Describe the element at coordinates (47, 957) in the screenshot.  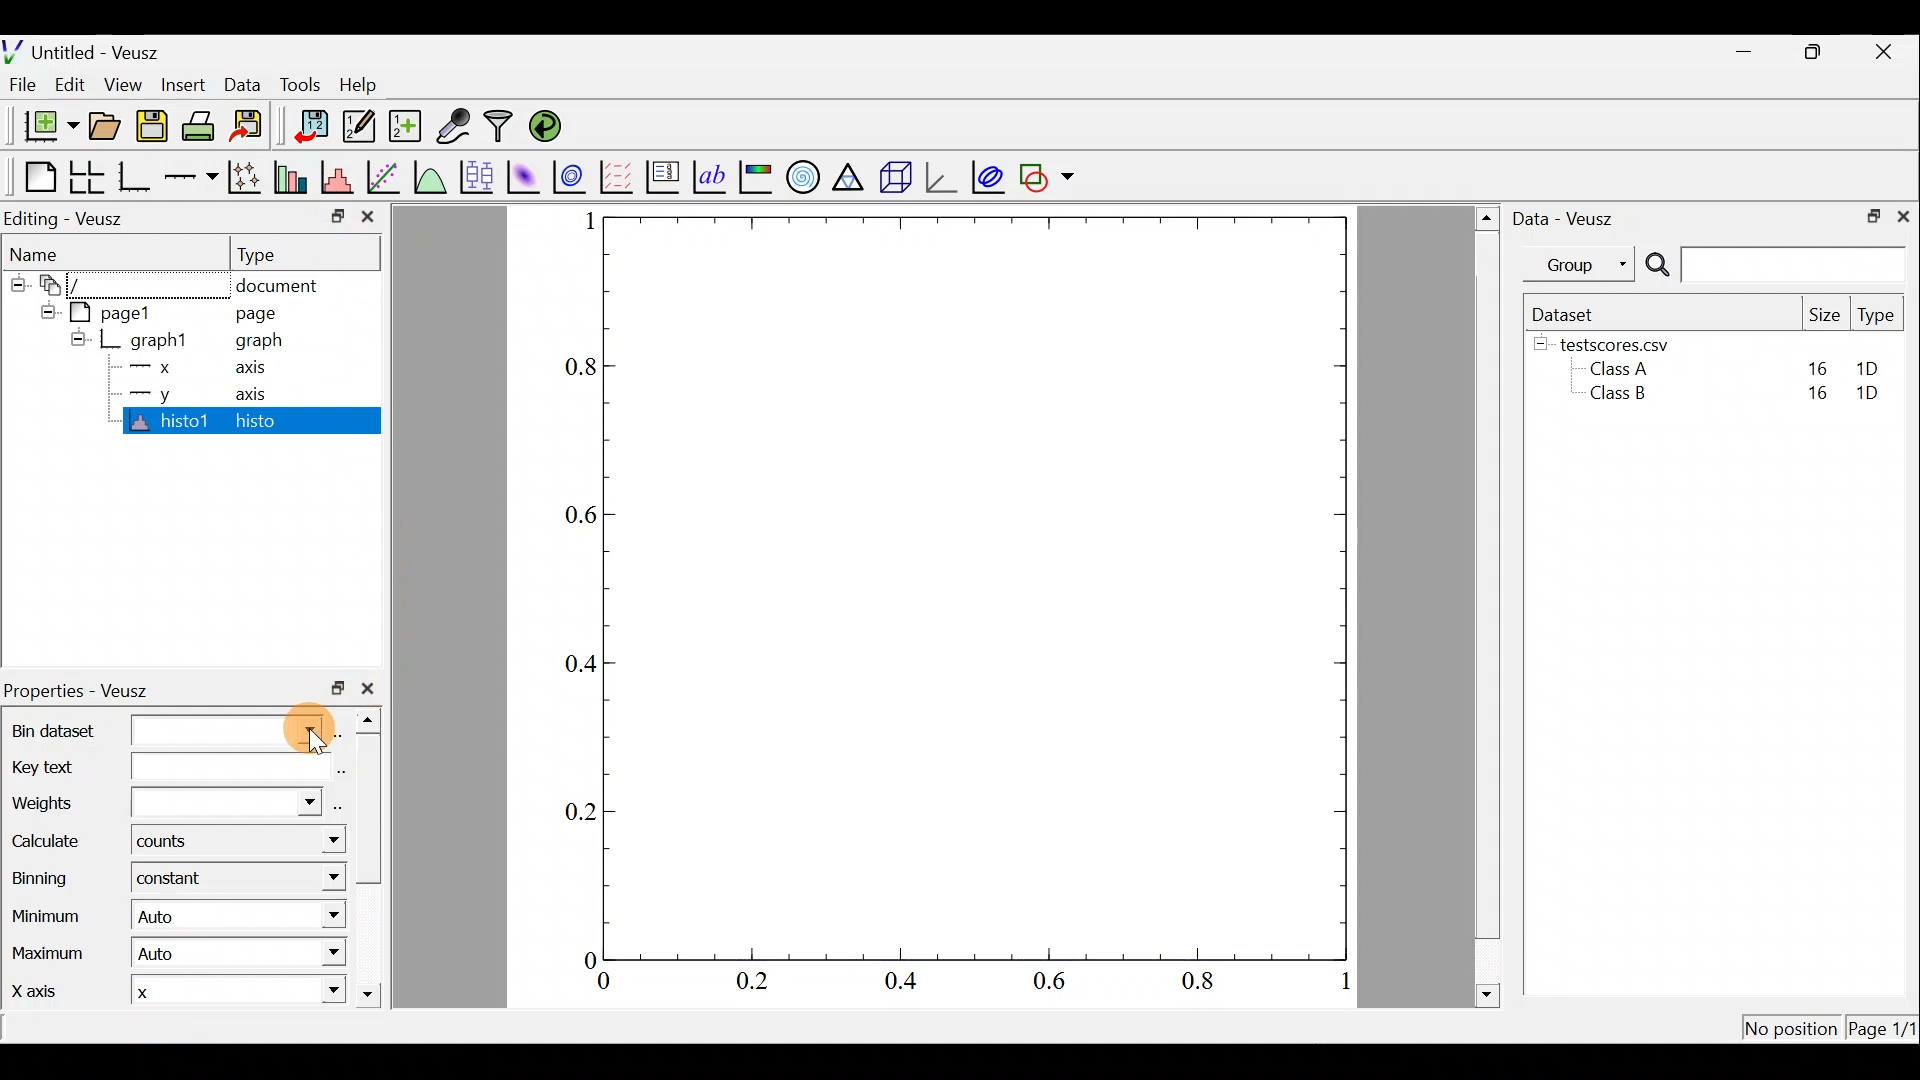
I see `Maximum` at that location.